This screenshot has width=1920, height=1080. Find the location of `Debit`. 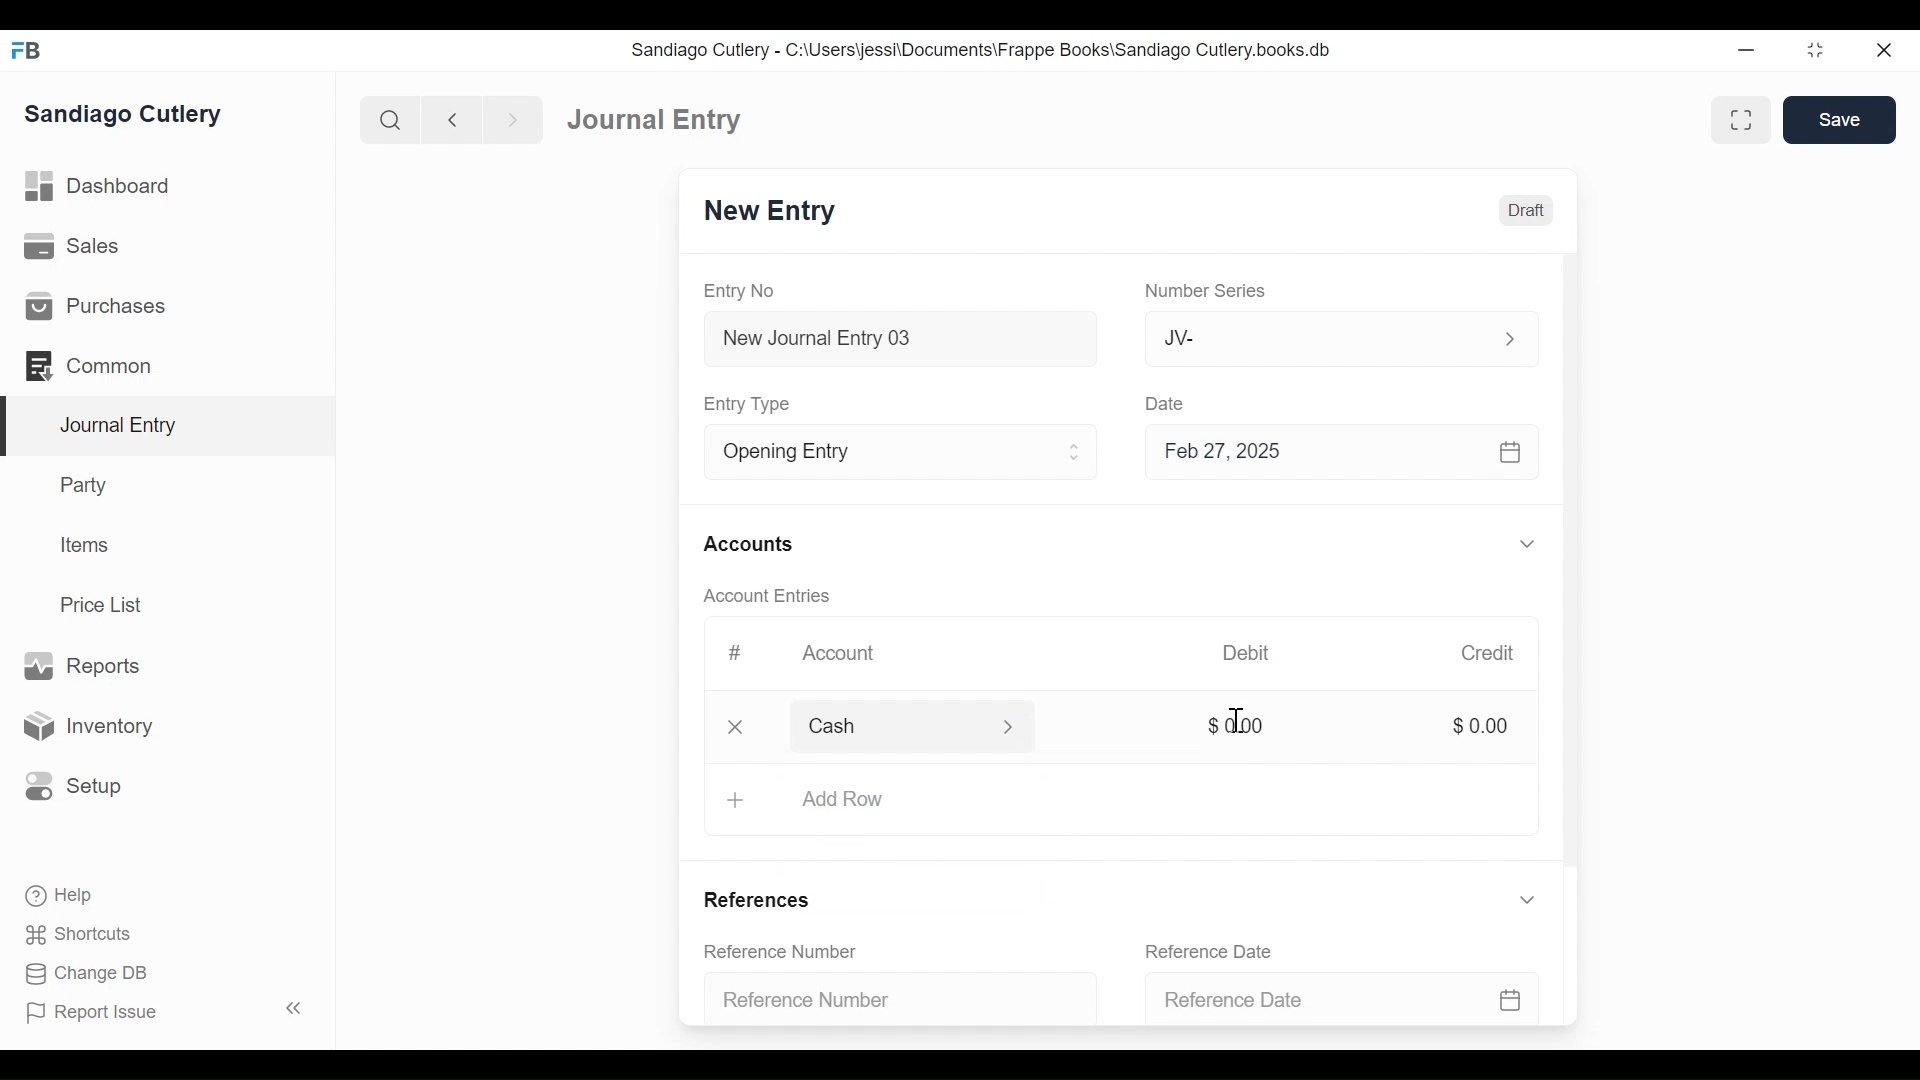

Debit is located at coordinates (1248, 651).